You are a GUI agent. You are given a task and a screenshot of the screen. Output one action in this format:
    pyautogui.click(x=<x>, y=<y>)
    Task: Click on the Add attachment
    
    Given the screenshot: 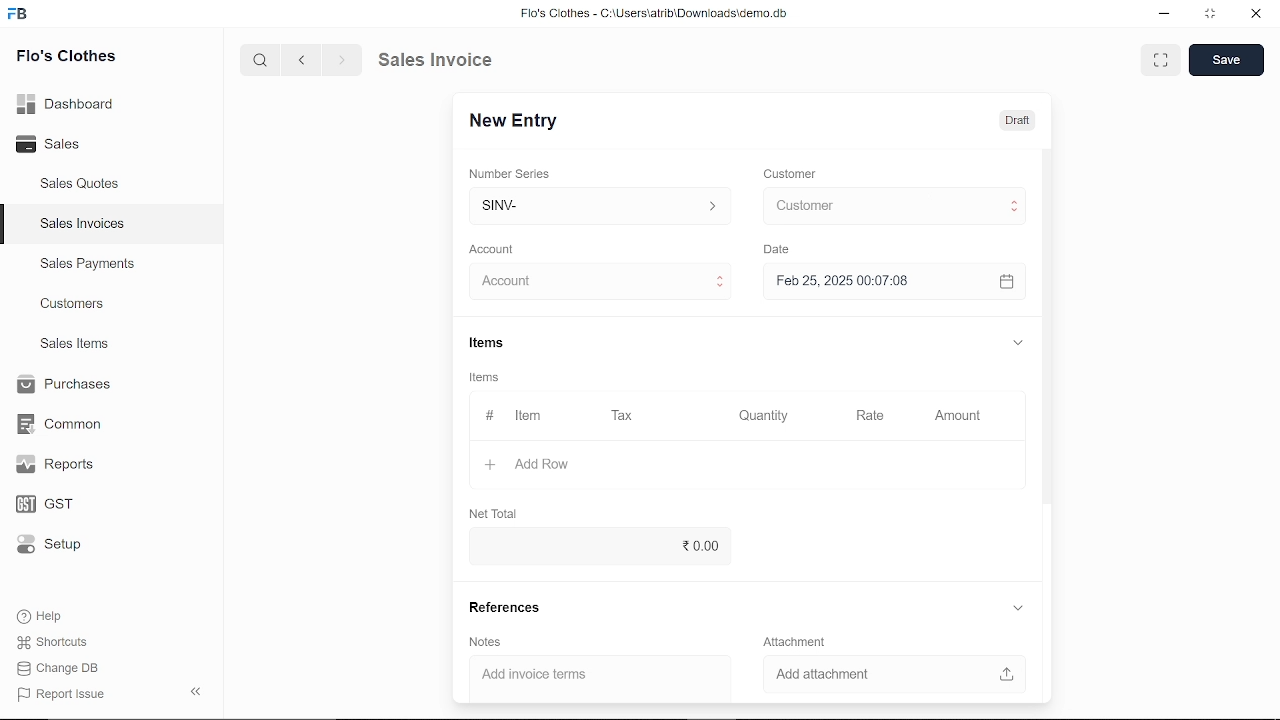 What is the action you would take?
    pyautogui.click(x=890, y=675)
    